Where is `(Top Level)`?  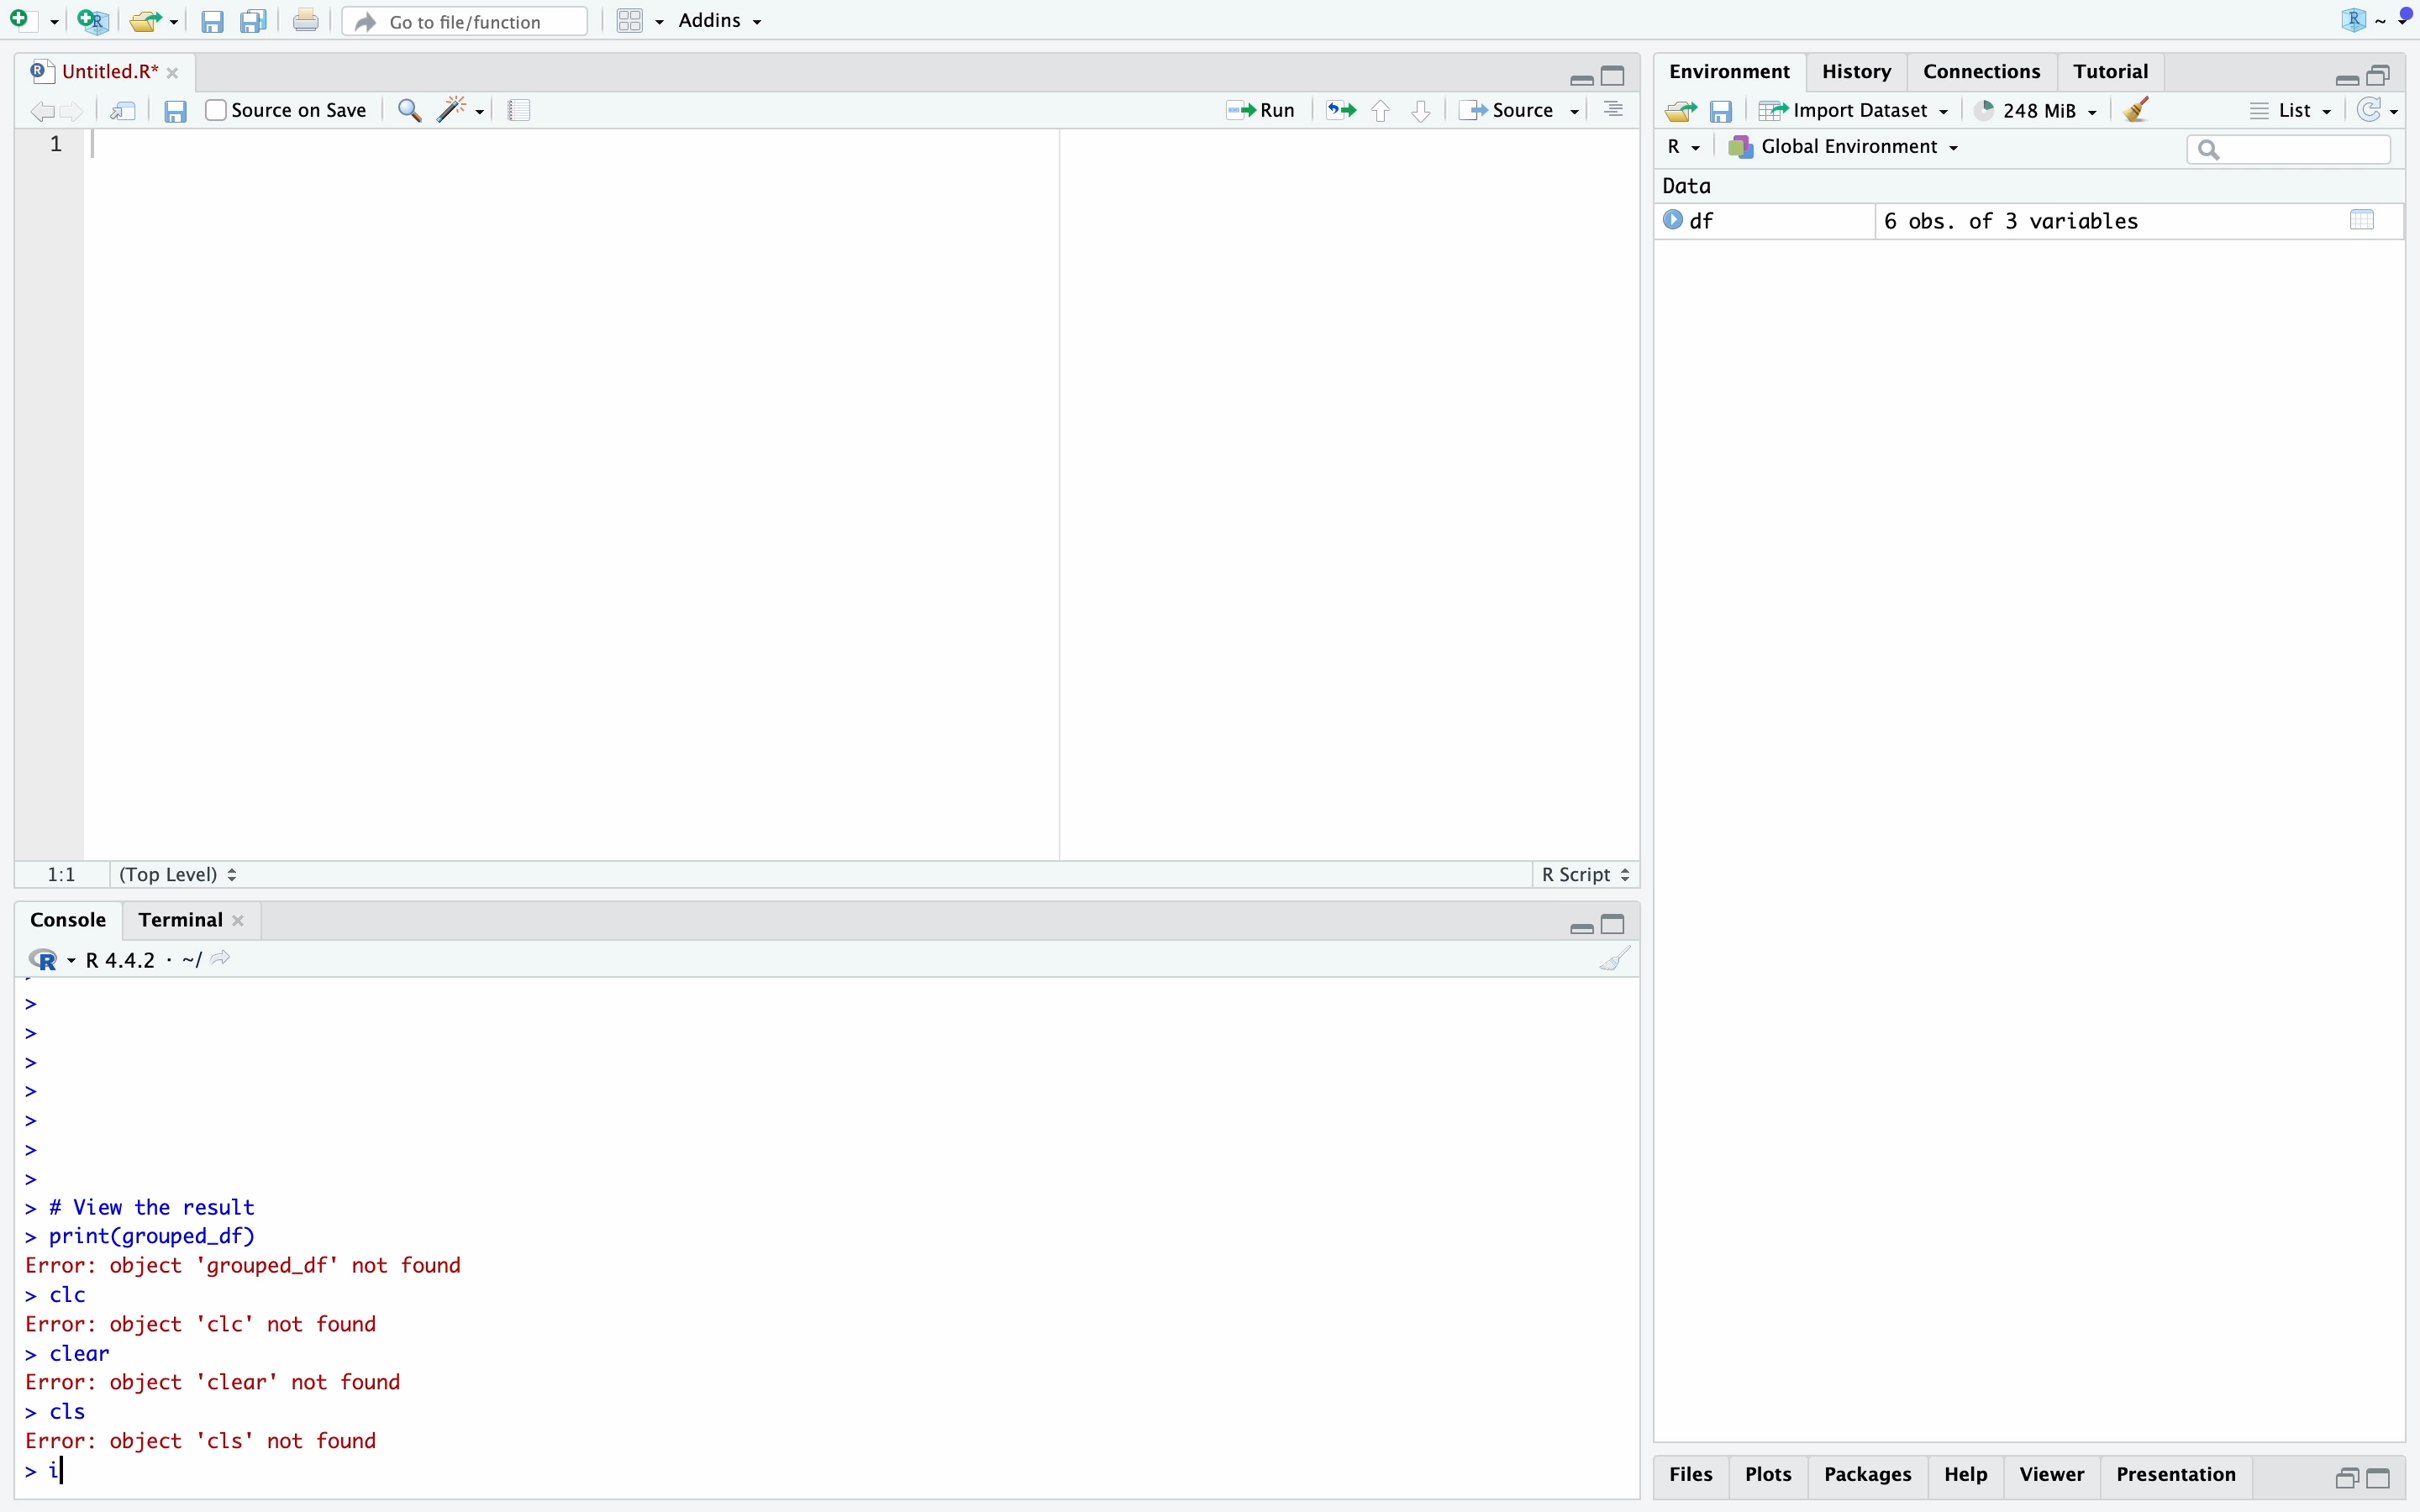 (Top Level) is located at coordinates (182, 873).